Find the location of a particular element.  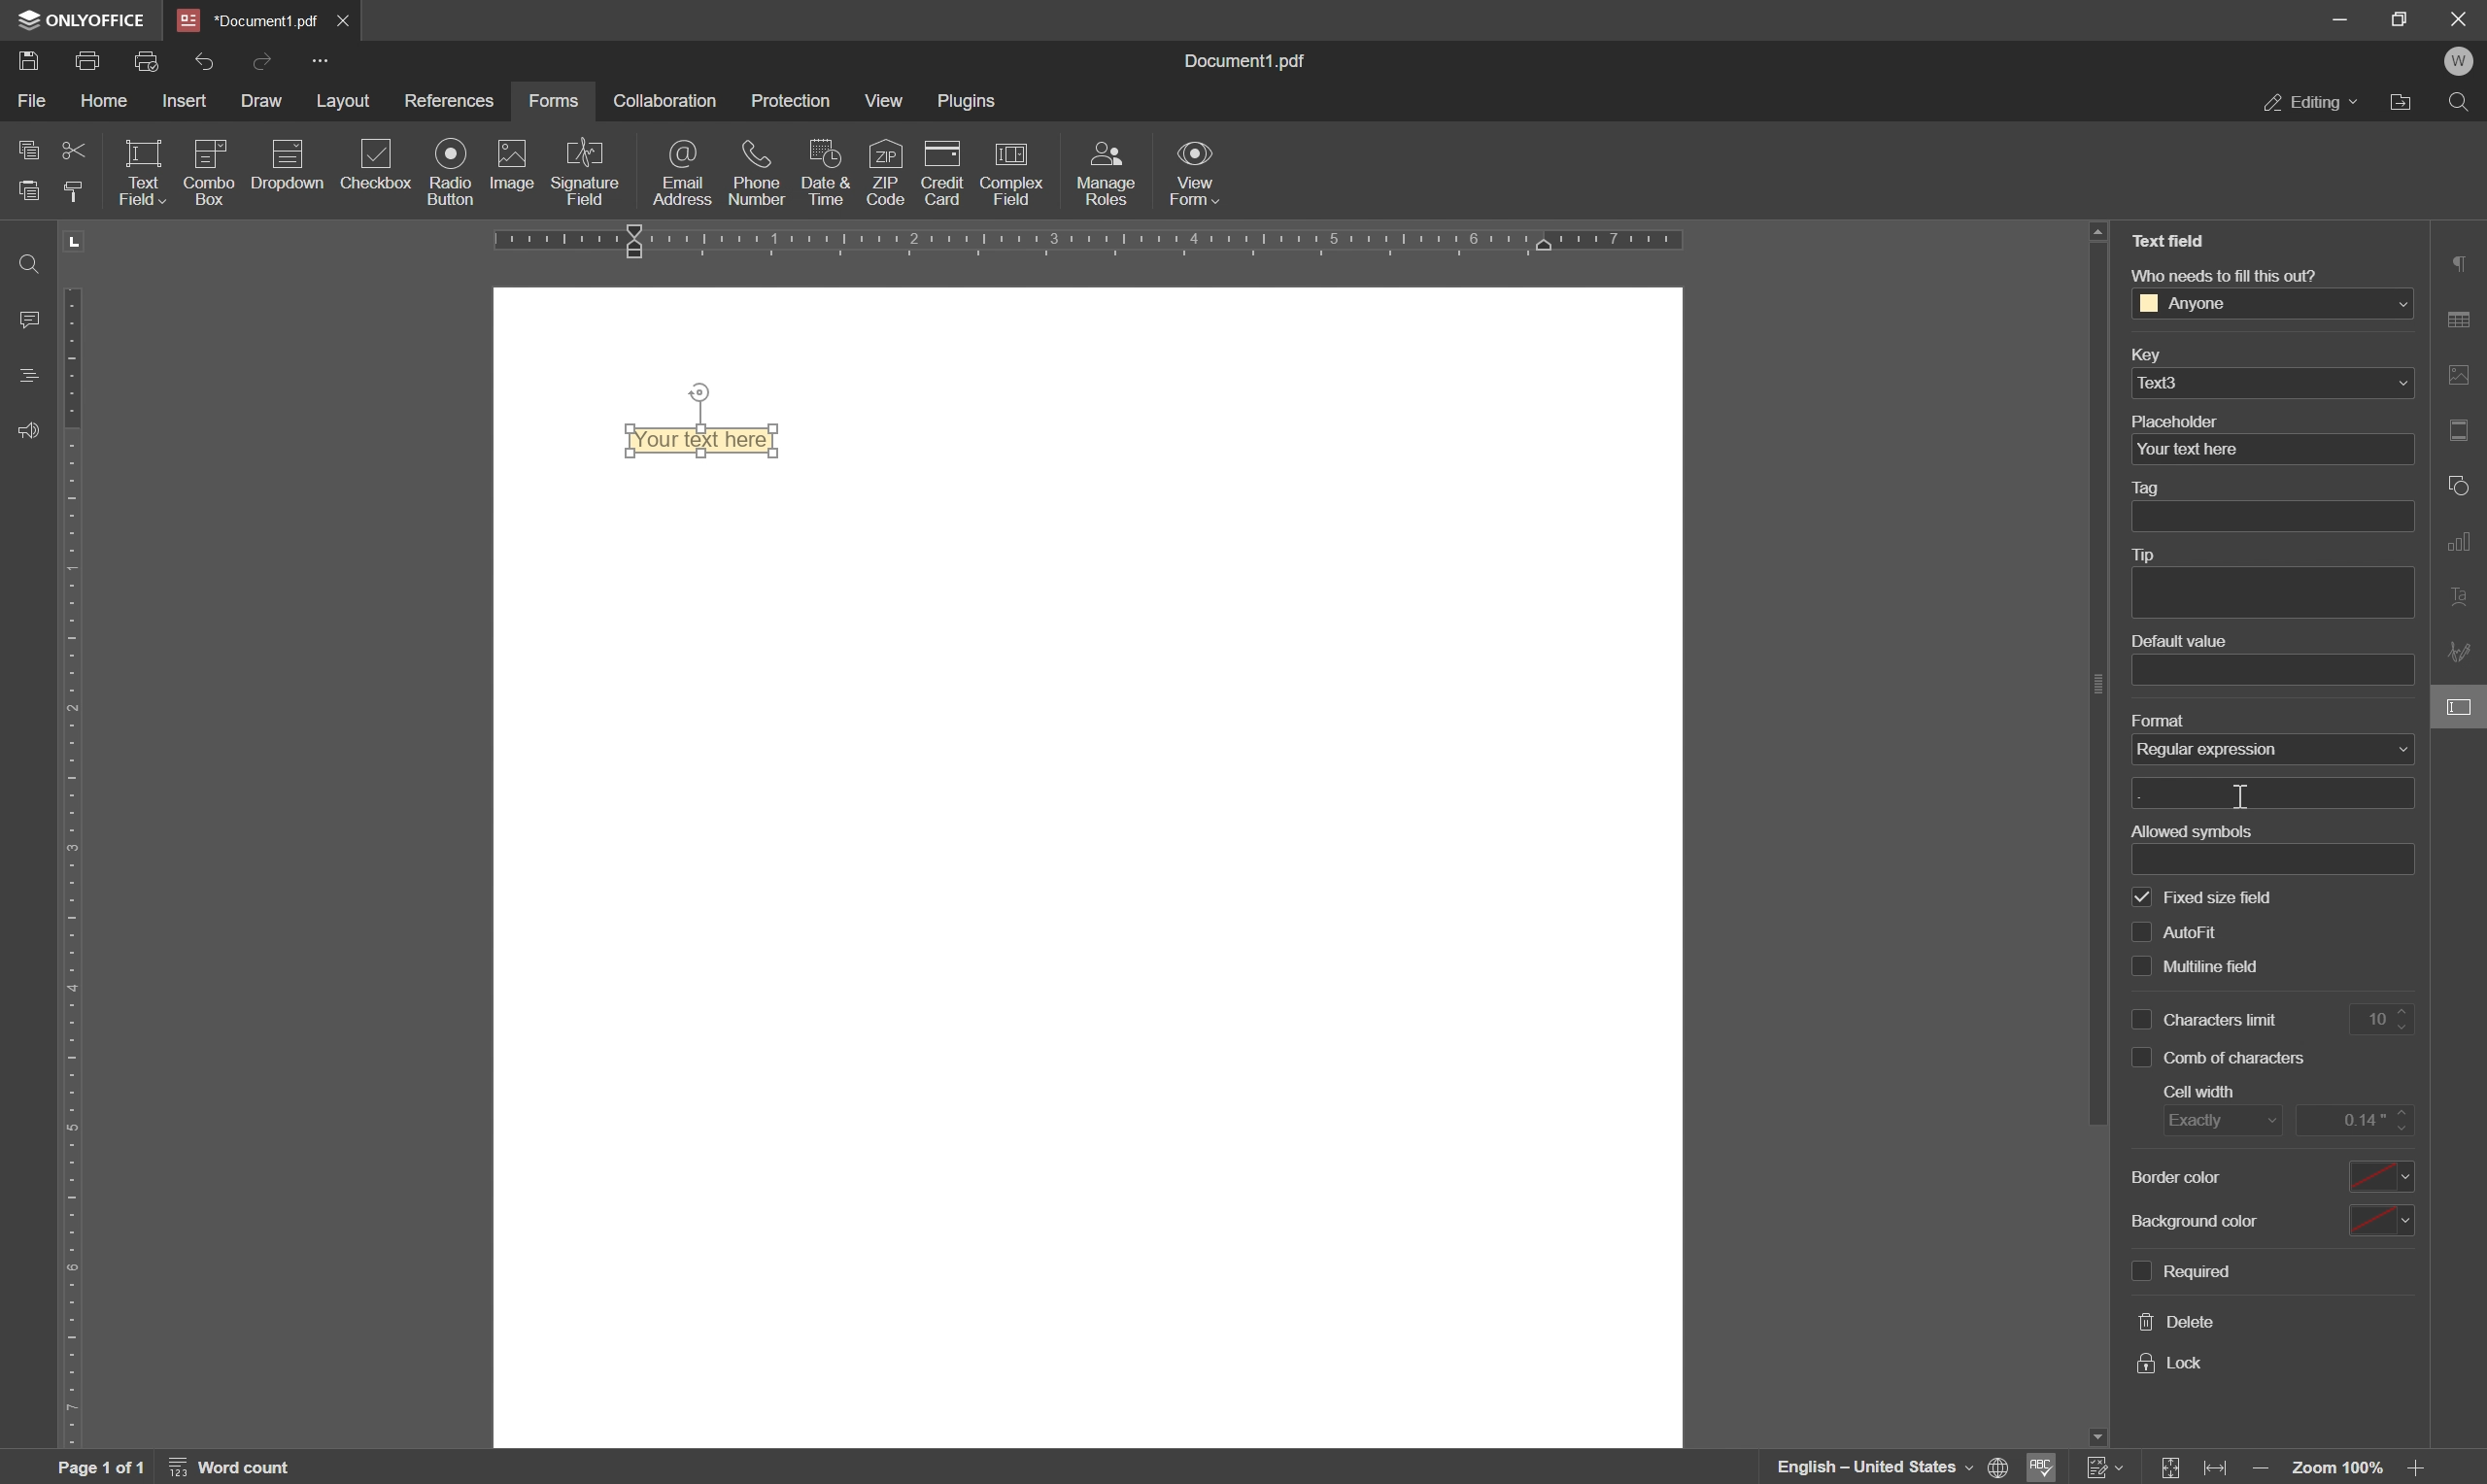

required is located at coordinates (2198, 1271).